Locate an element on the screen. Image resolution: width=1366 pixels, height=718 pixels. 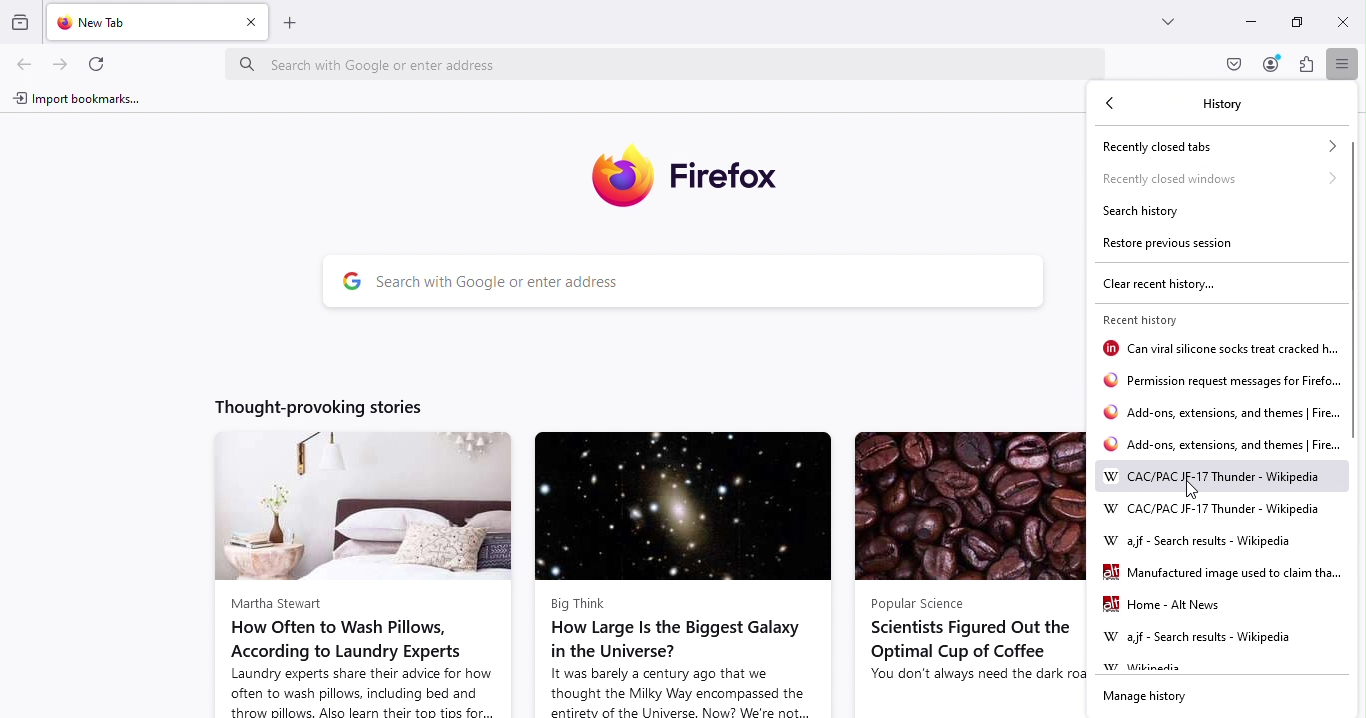
wikipidea is located at coordinates (1148, 668).